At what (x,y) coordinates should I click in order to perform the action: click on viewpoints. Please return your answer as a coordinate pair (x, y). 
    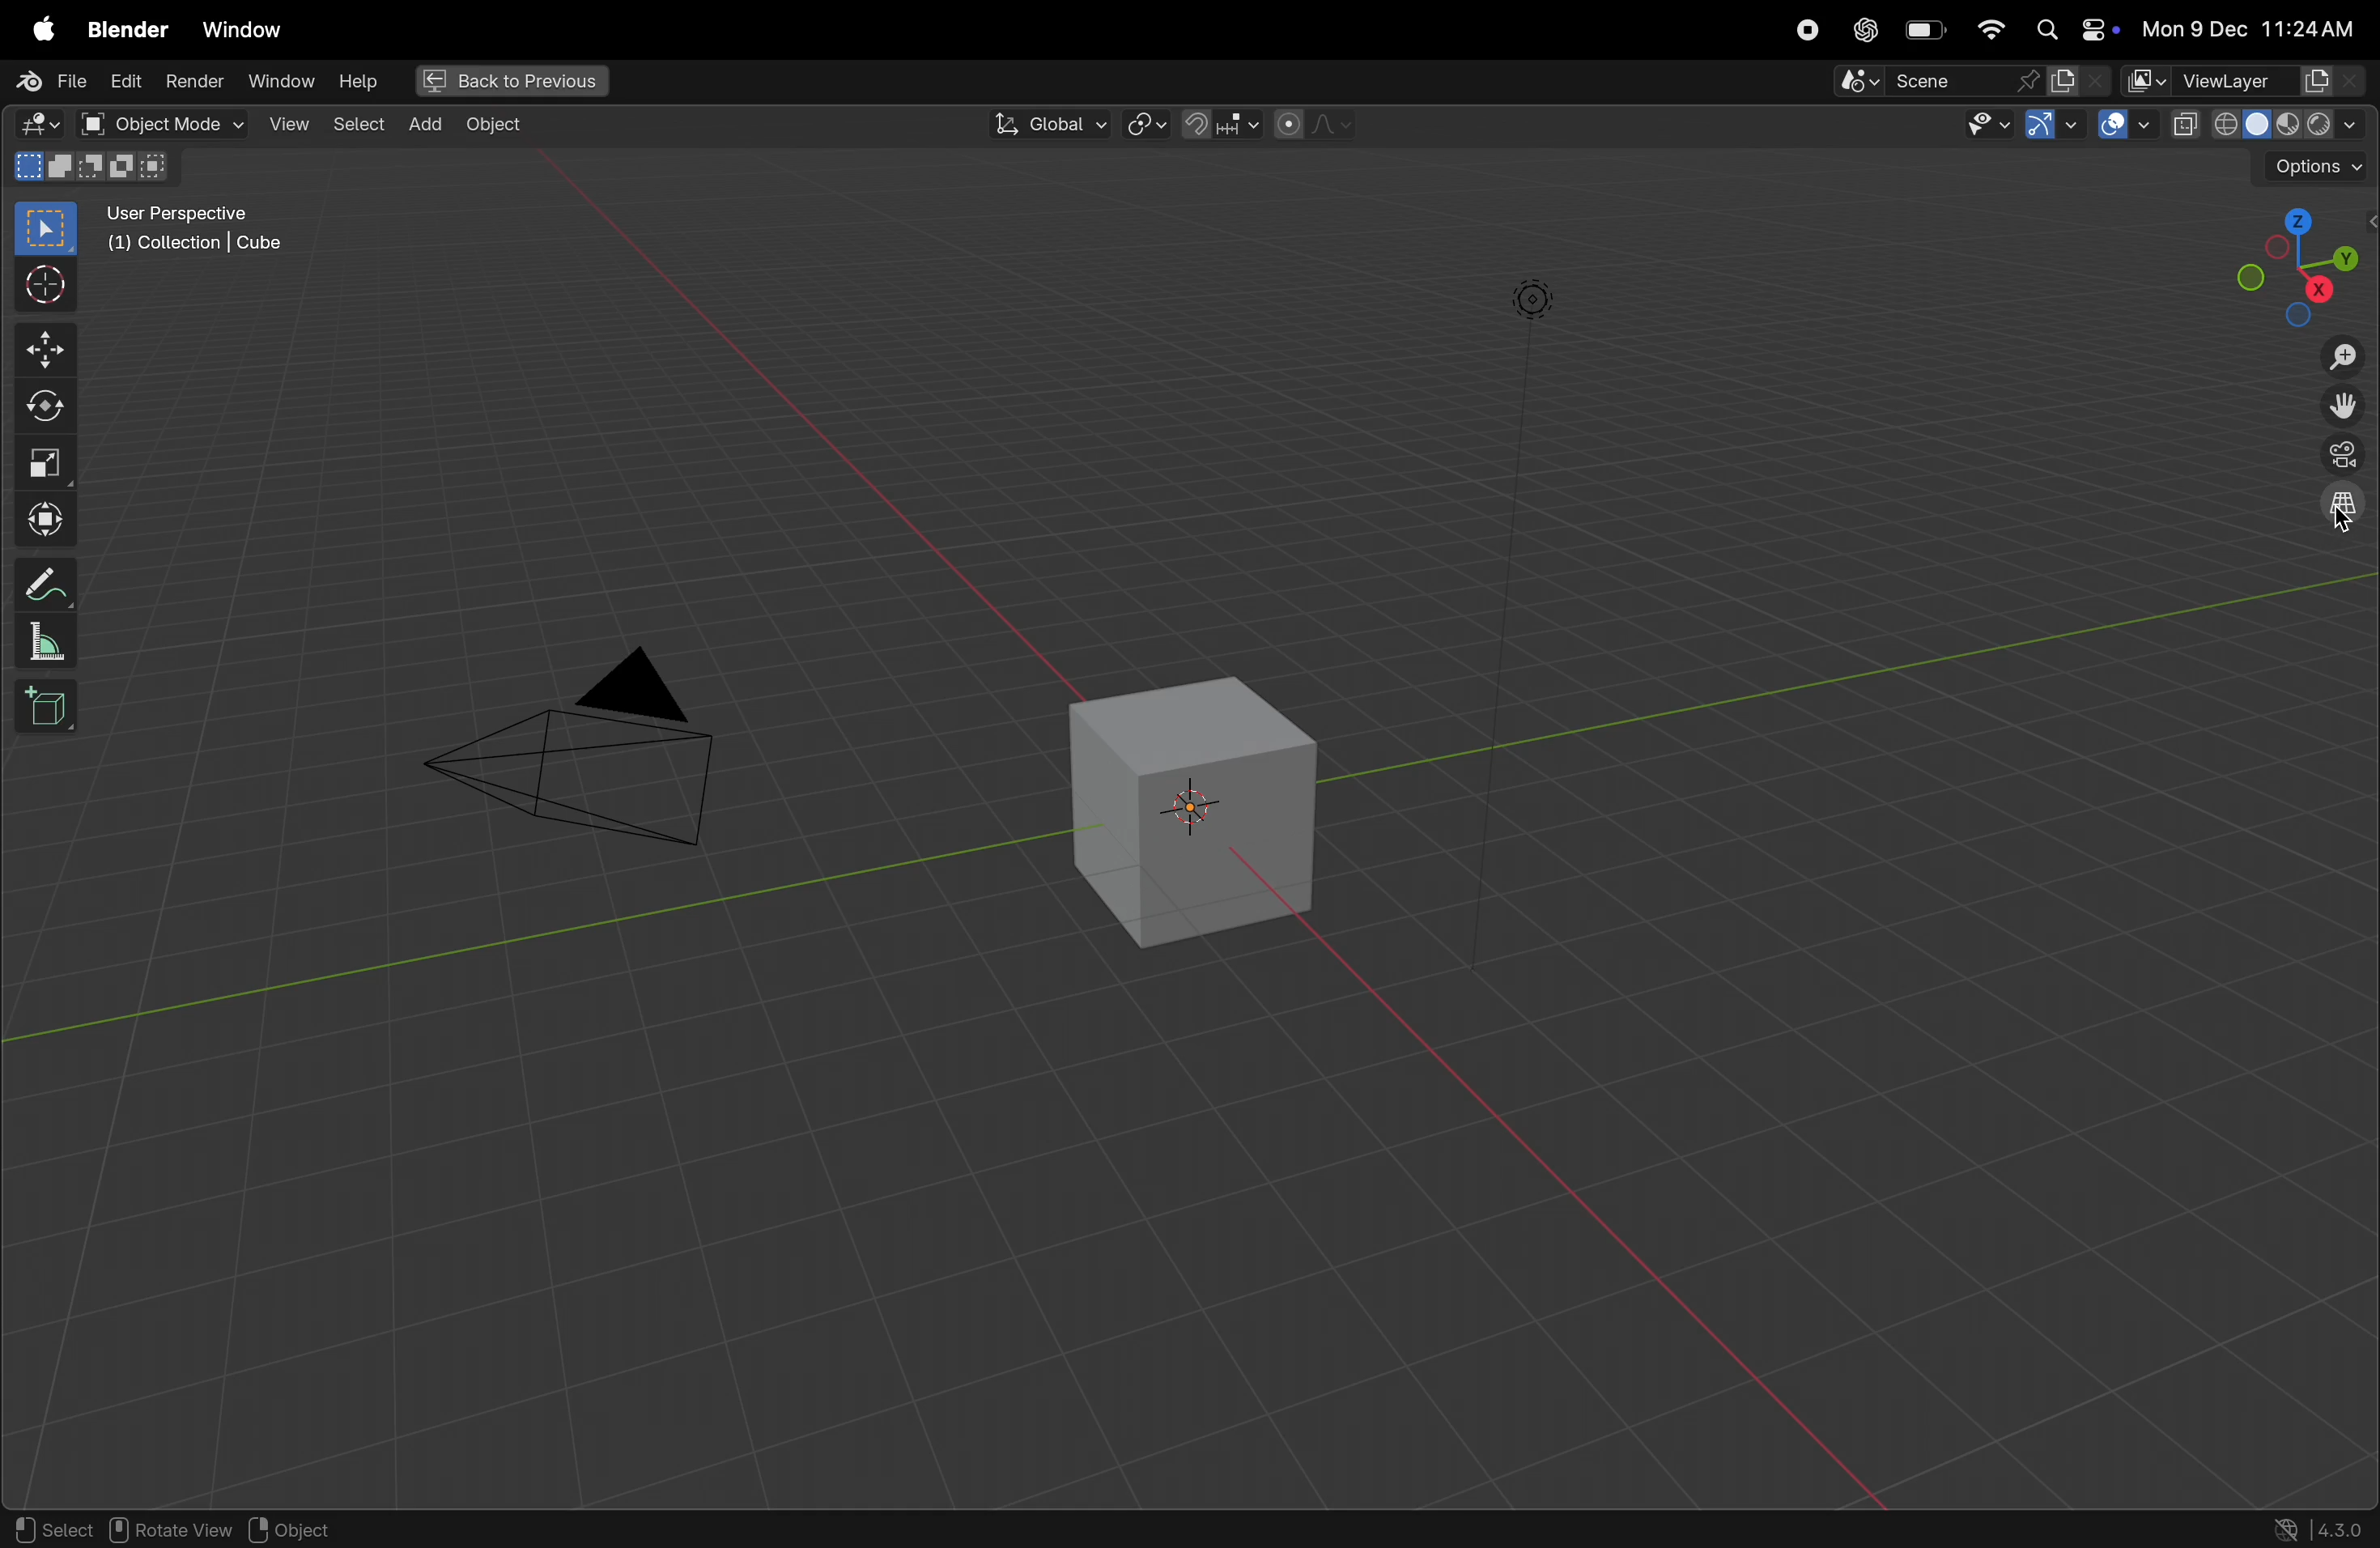
    Looking at the image, I should click on (2301, 262).